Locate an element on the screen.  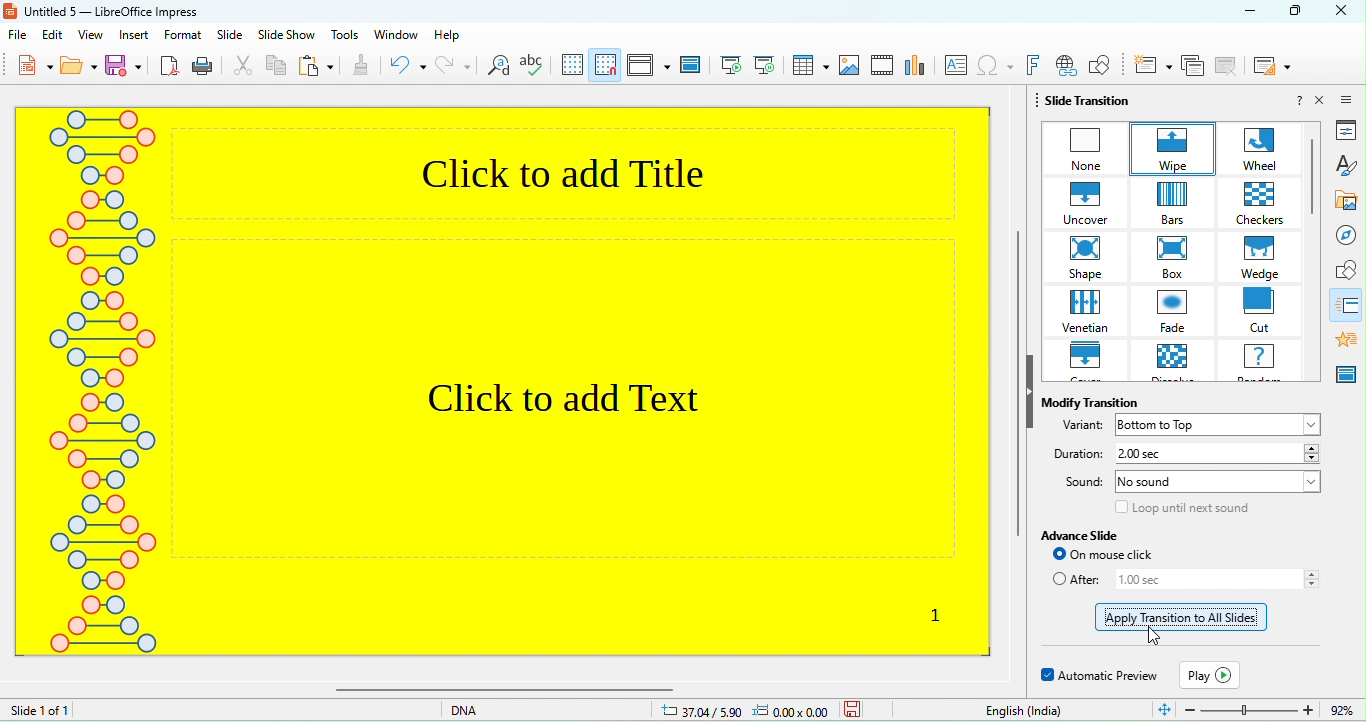
image is located at coordinates (850, 68).